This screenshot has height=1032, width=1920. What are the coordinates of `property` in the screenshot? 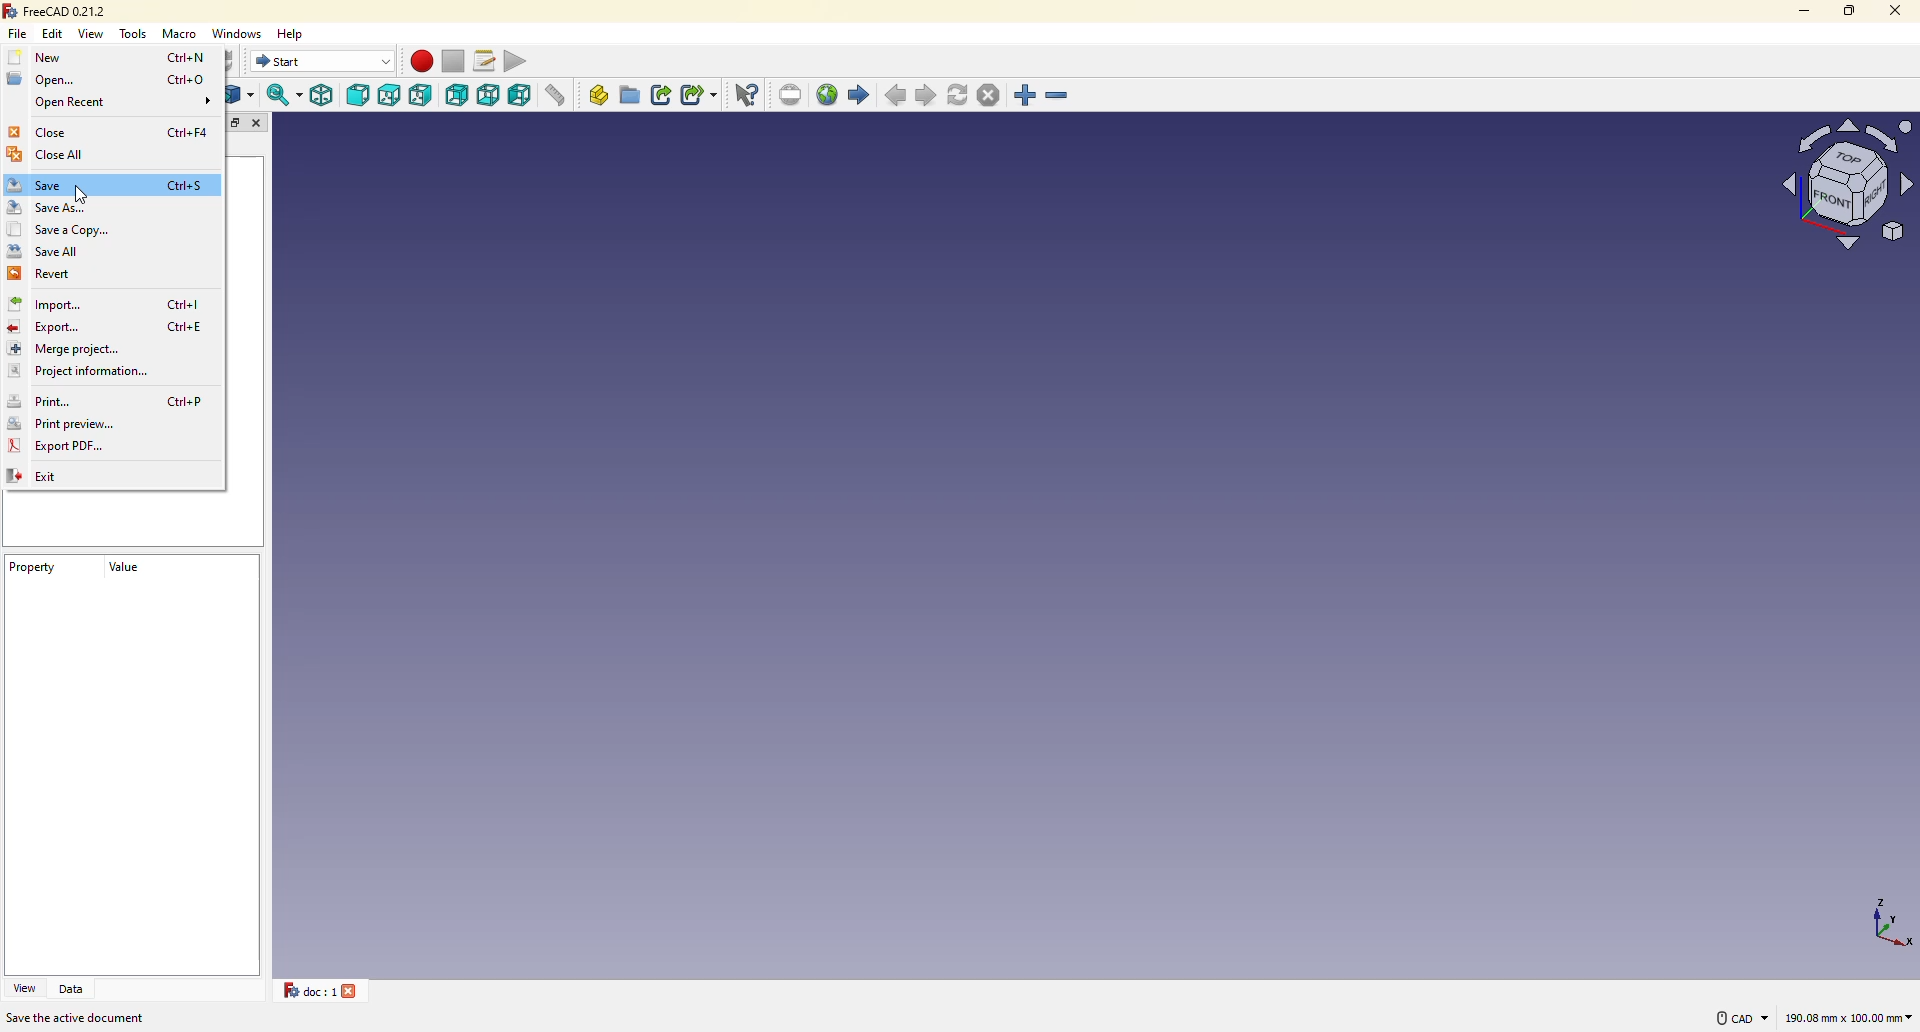 It's located at (33, 570).